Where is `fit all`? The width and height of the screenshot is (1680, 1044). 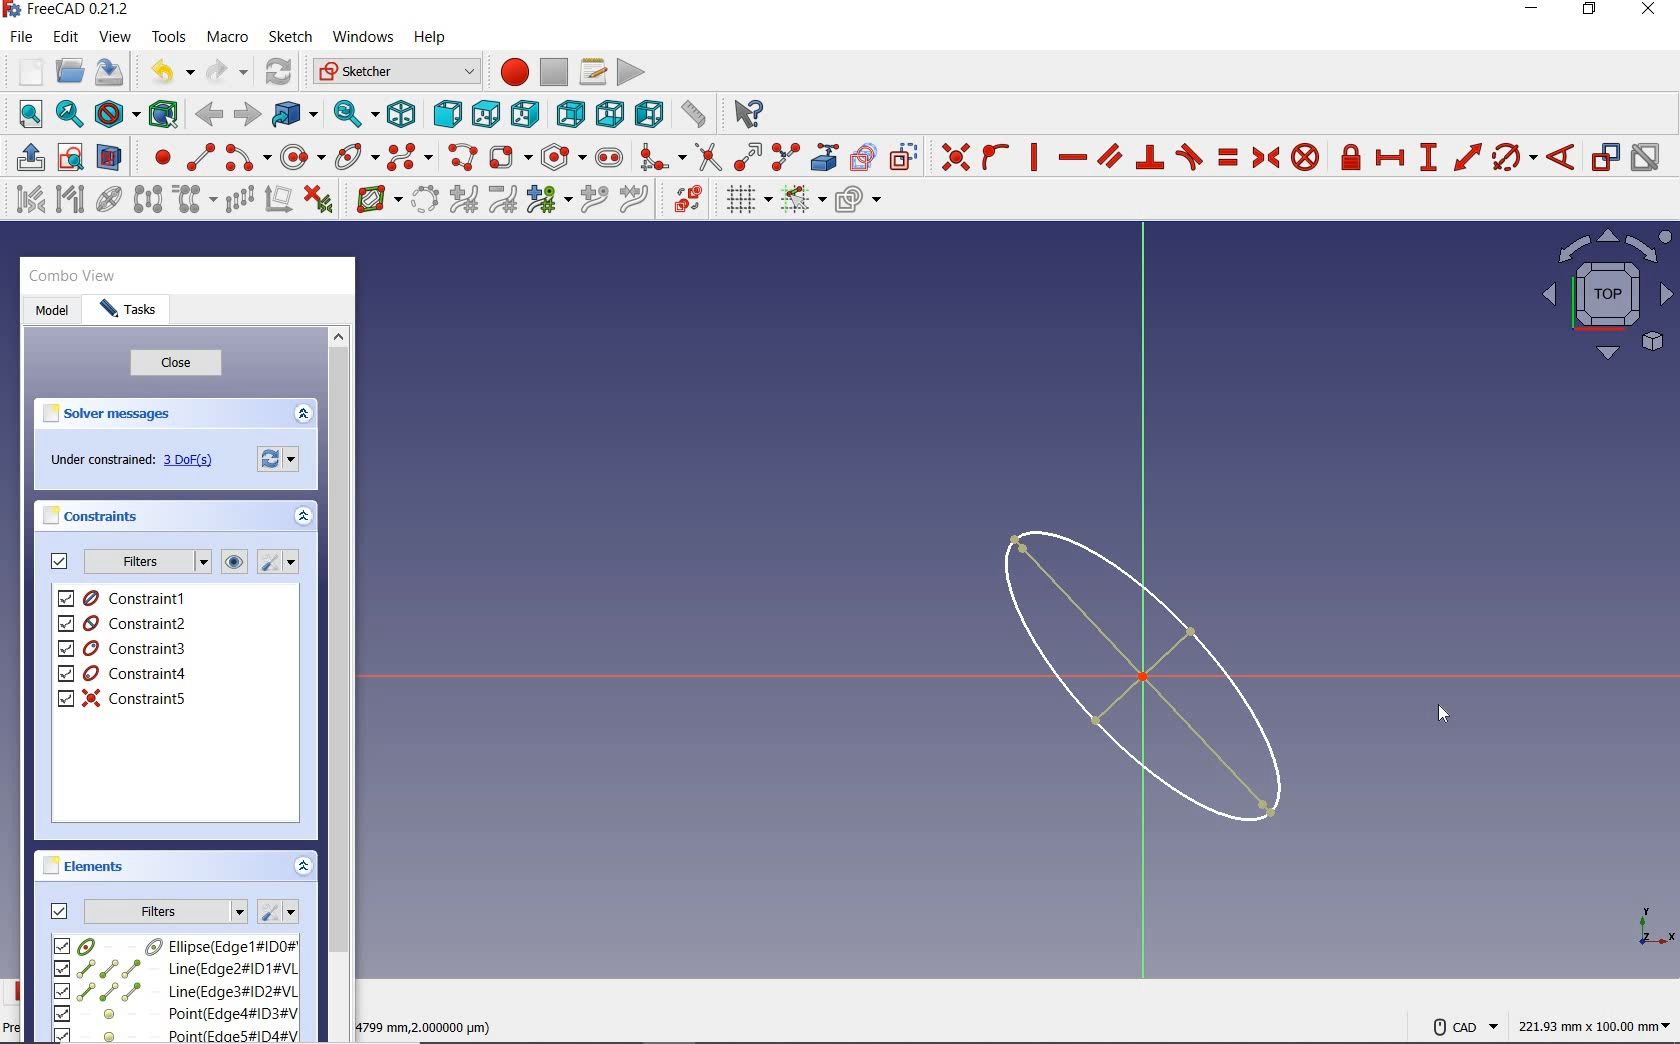
fit all is located at coordinates (25, 116).